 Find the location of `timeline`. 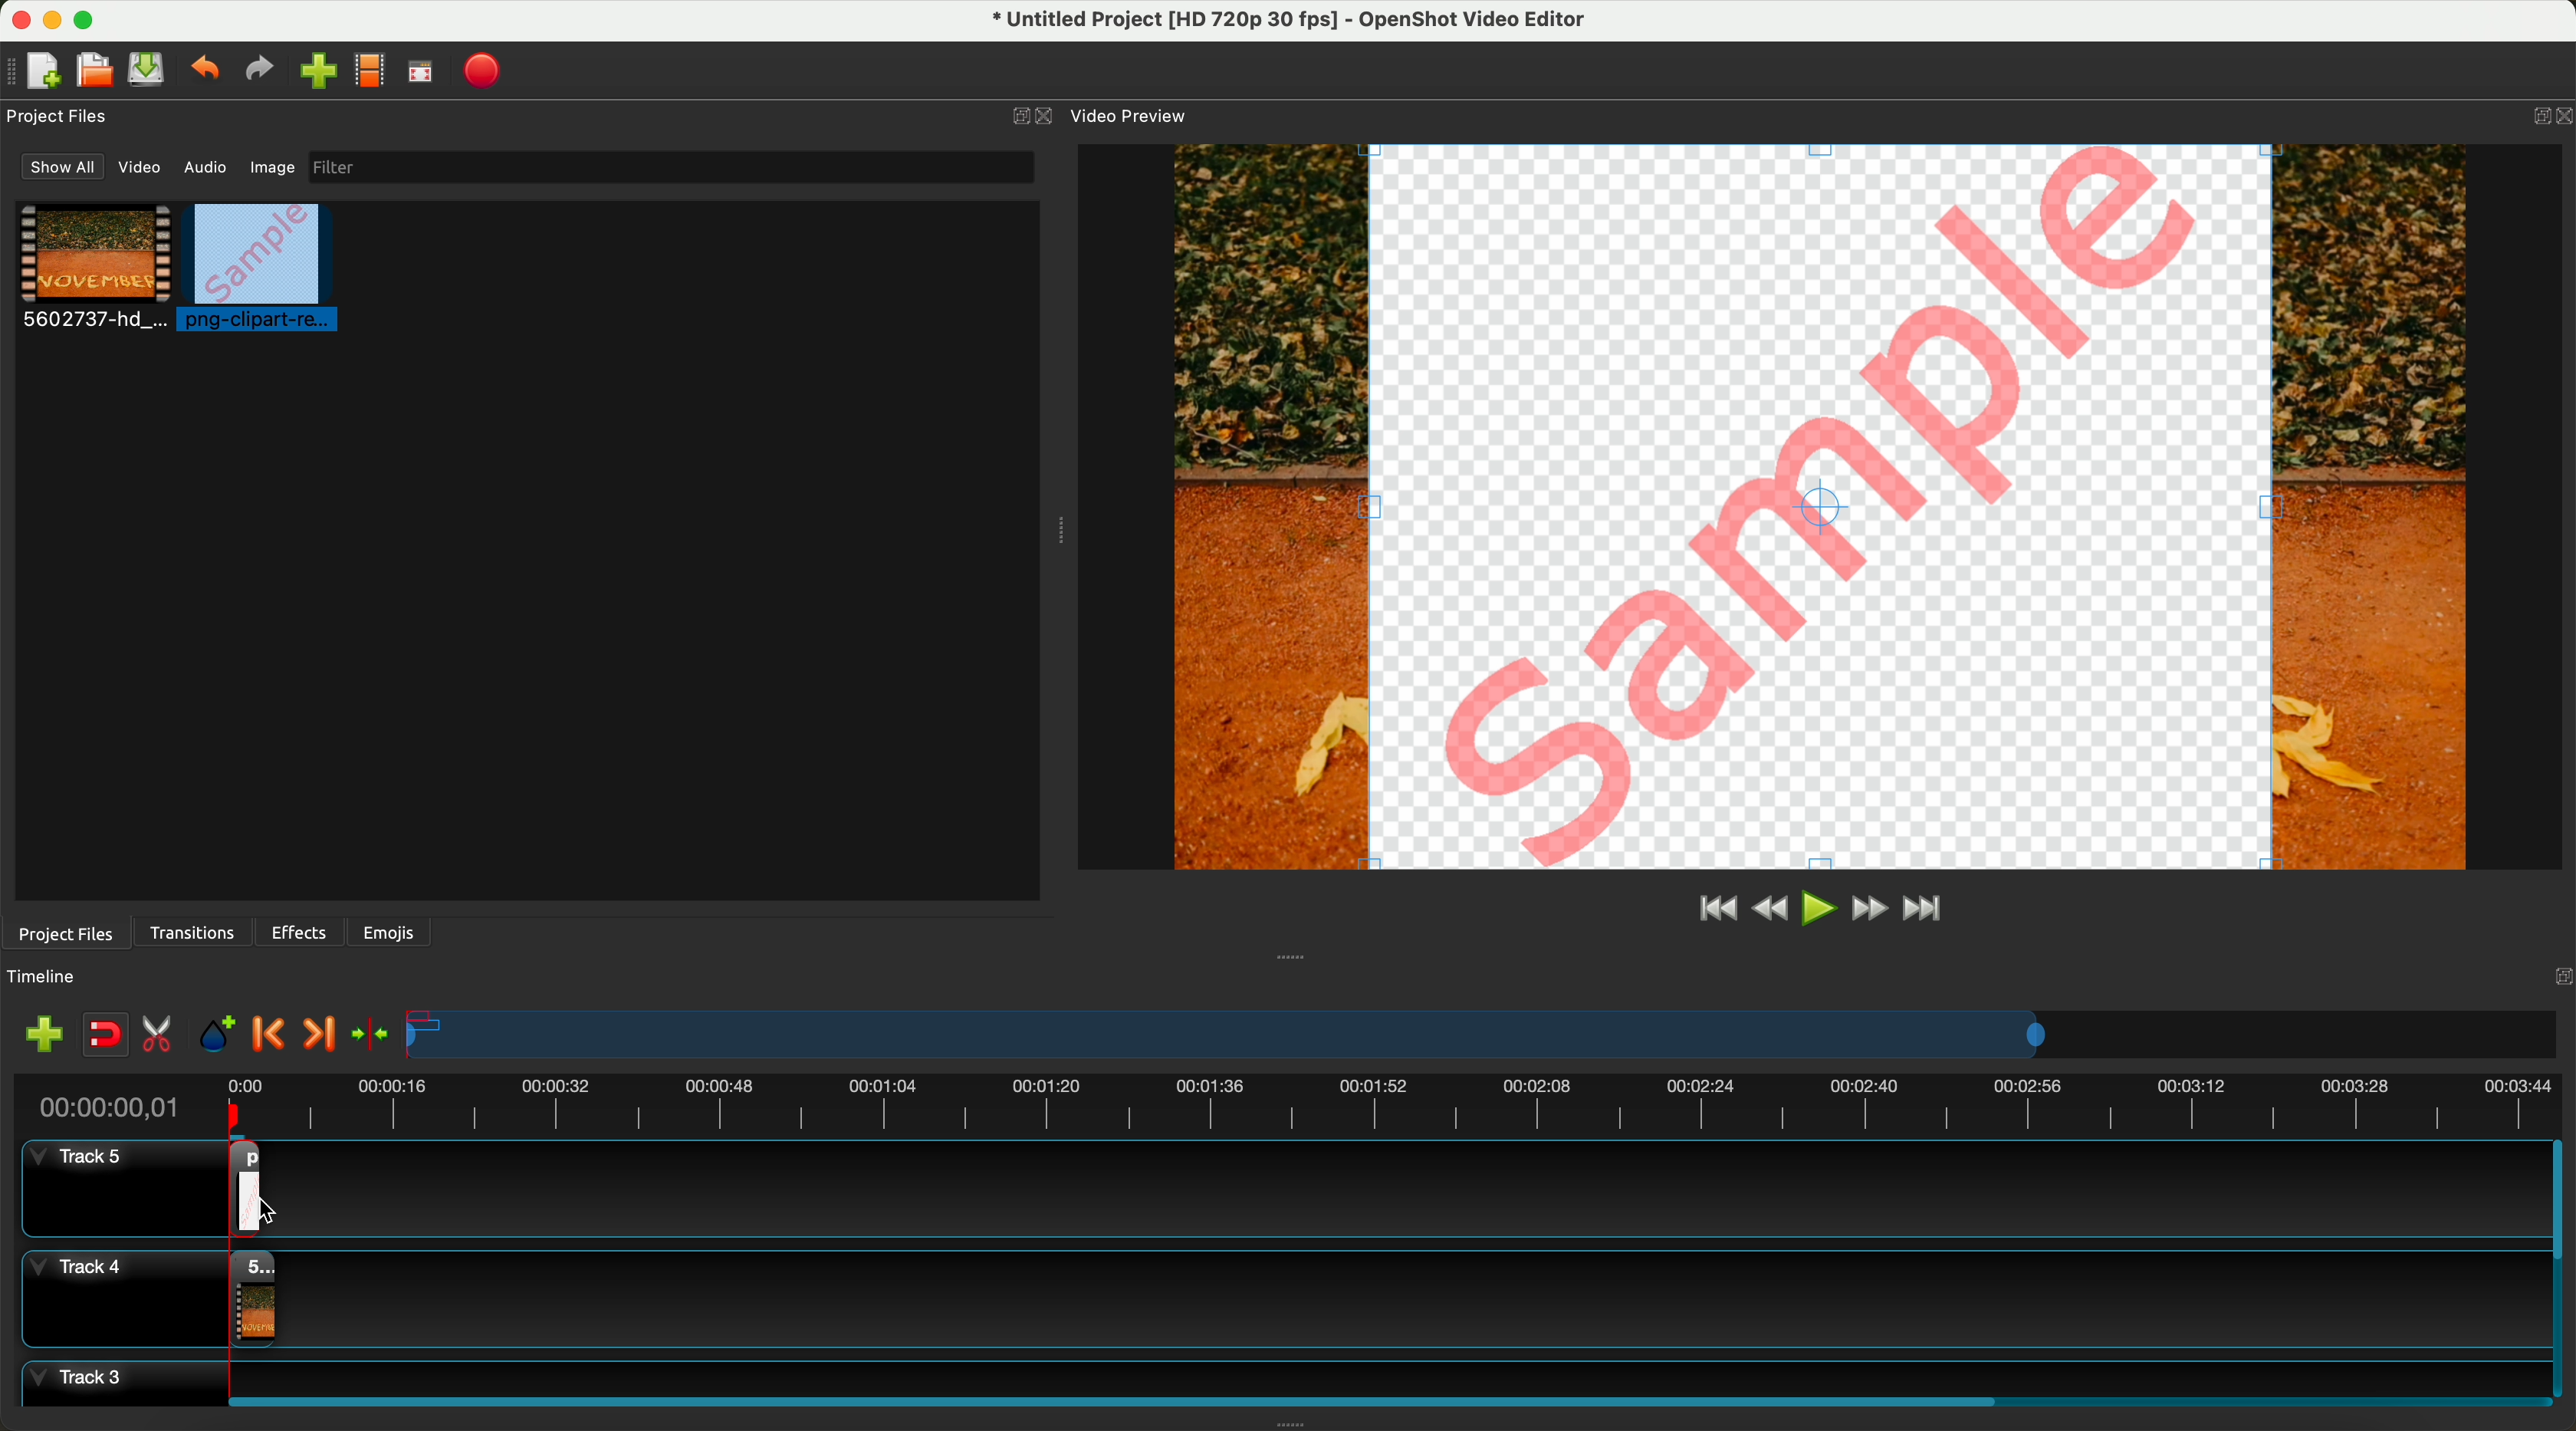

timeline is located at coordinates (1484, 1036).